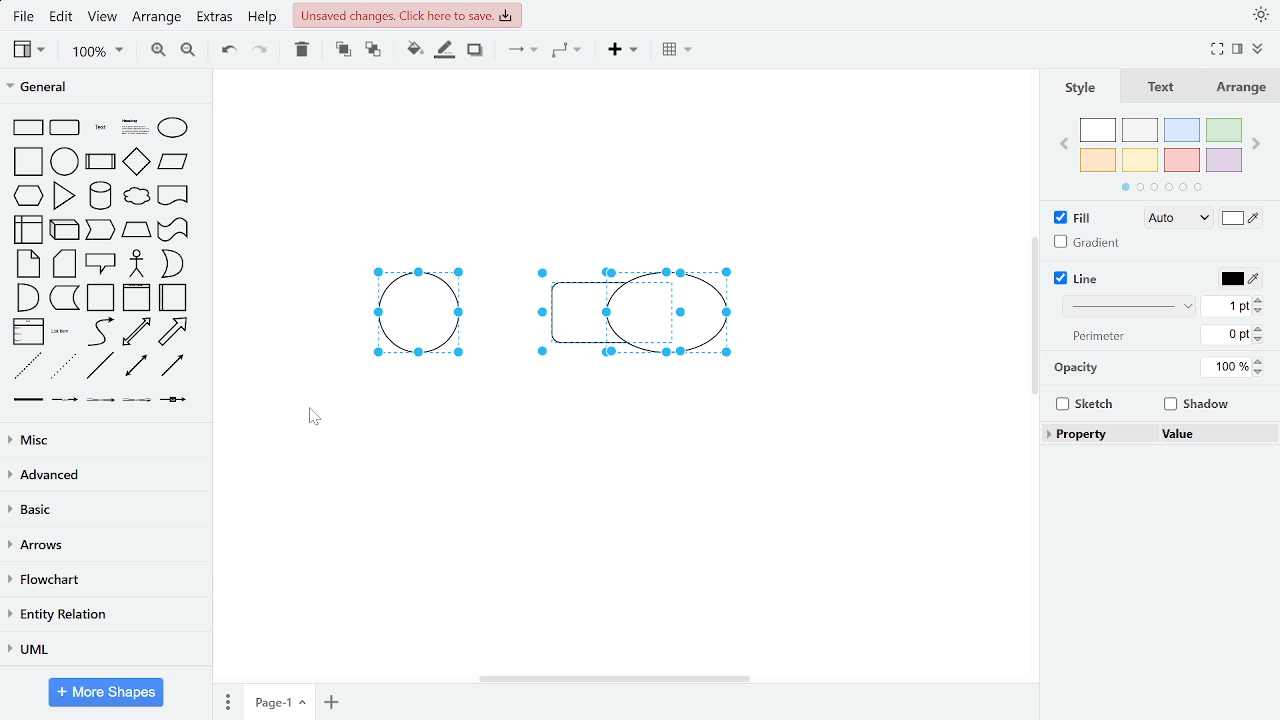 The image size is (1280, 720). Describe the element at coordinates (29, 194) in the screenshot. I see `hexagon` at that location.